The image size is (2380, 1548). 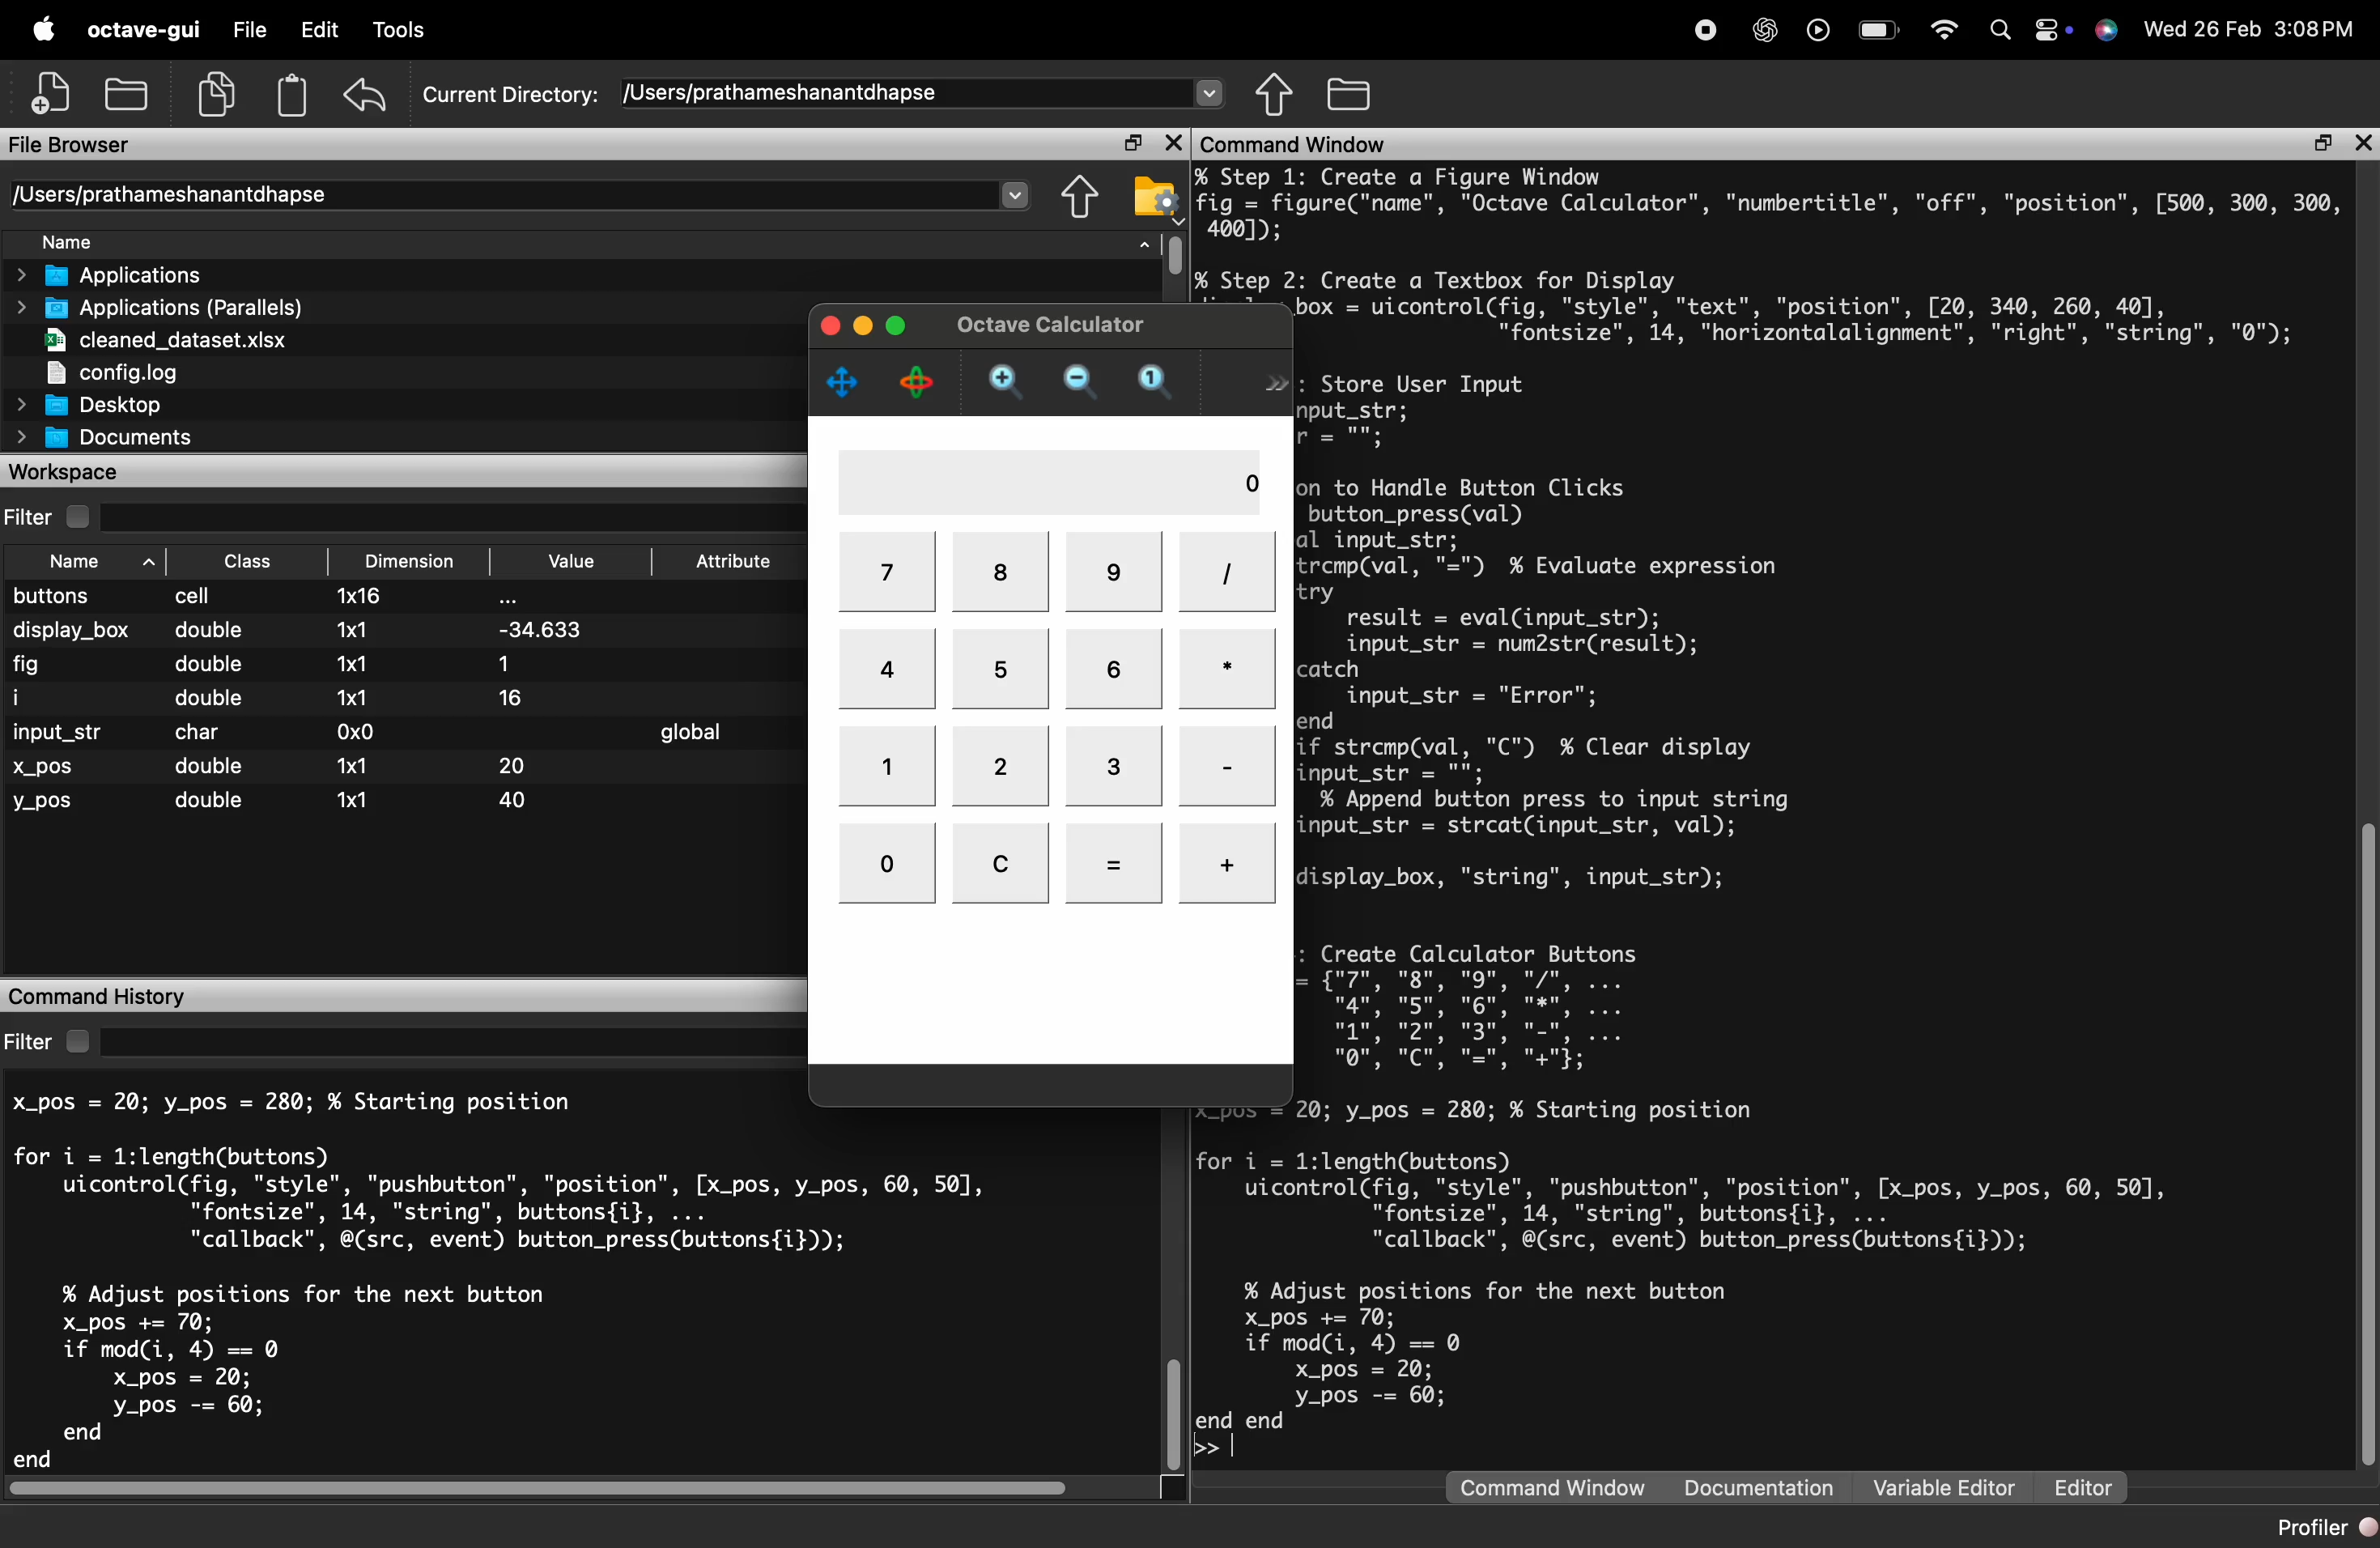 I want to click on cleaned_dataset.xlsx, so click(x=169, y=341).